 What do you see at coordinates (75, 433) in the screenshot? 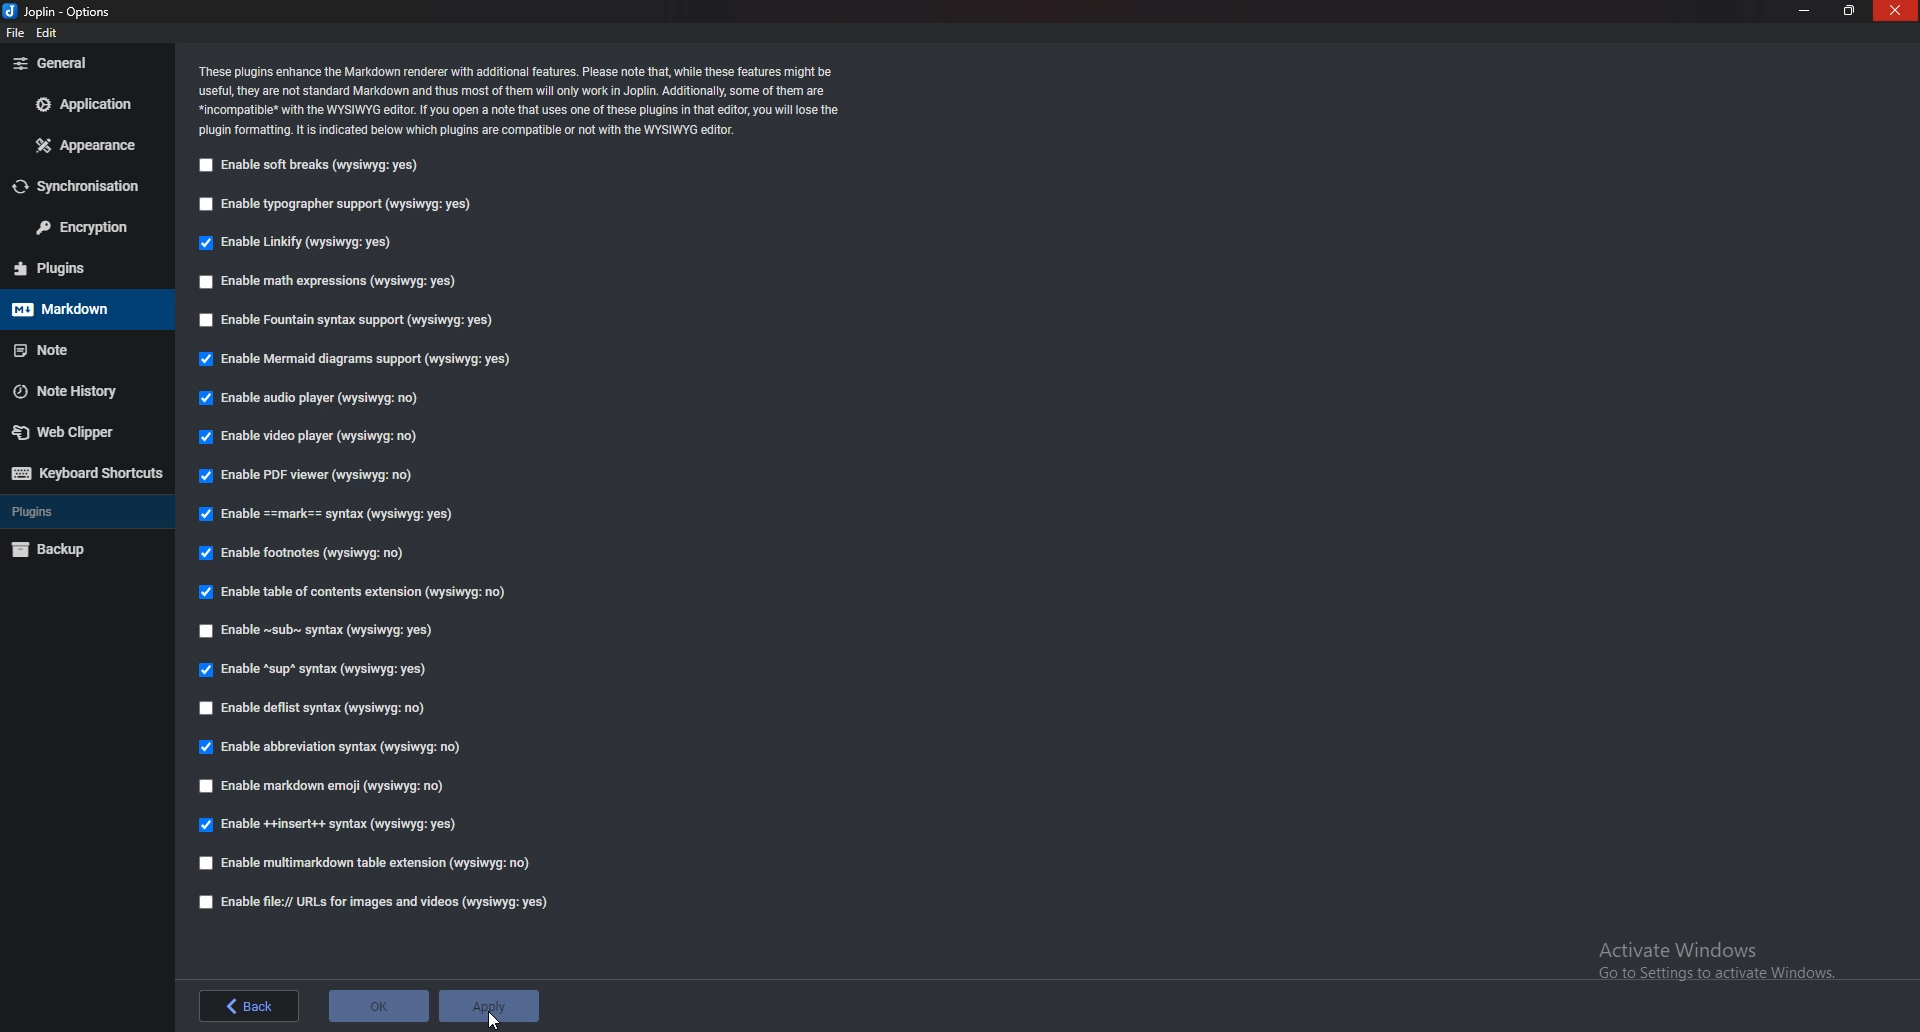
I see `Web clipper` at bounding box center [75, 433].